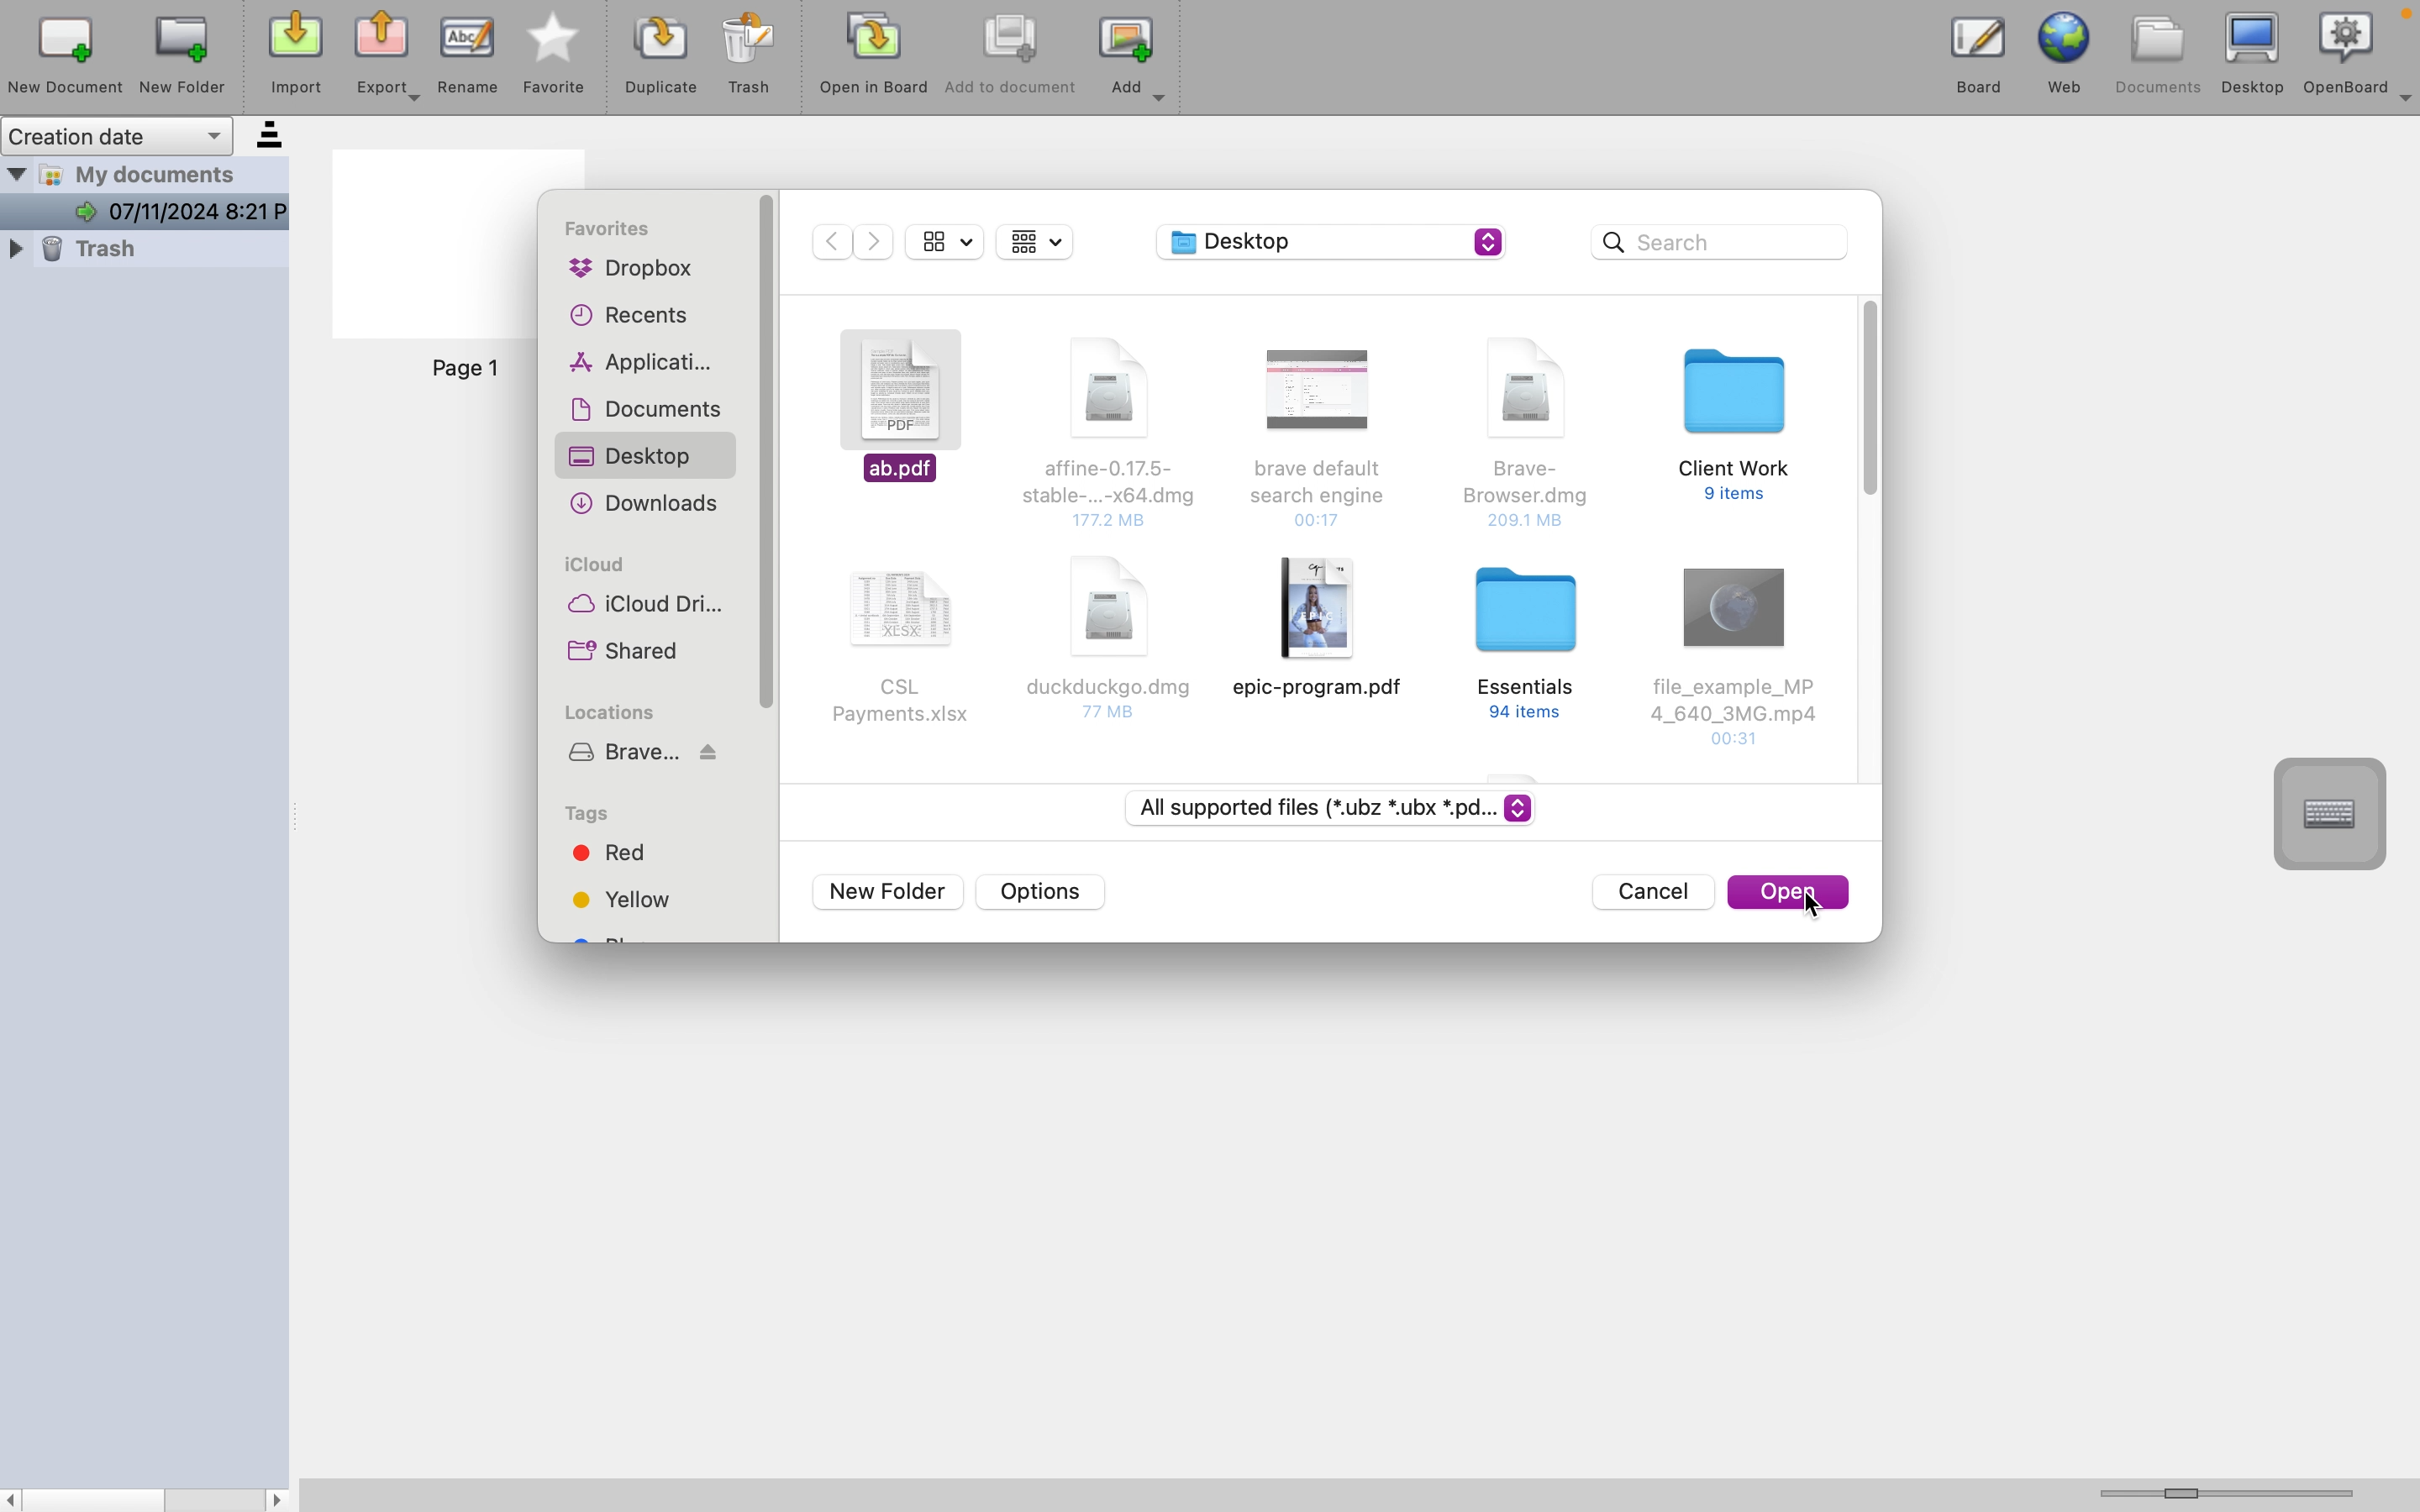 Image resolution: width=2420 pixels, height=1512 pixels. Describe the element at coordinates (2333, 813) in the screenshot. I see `virtual keyboard` at that location.